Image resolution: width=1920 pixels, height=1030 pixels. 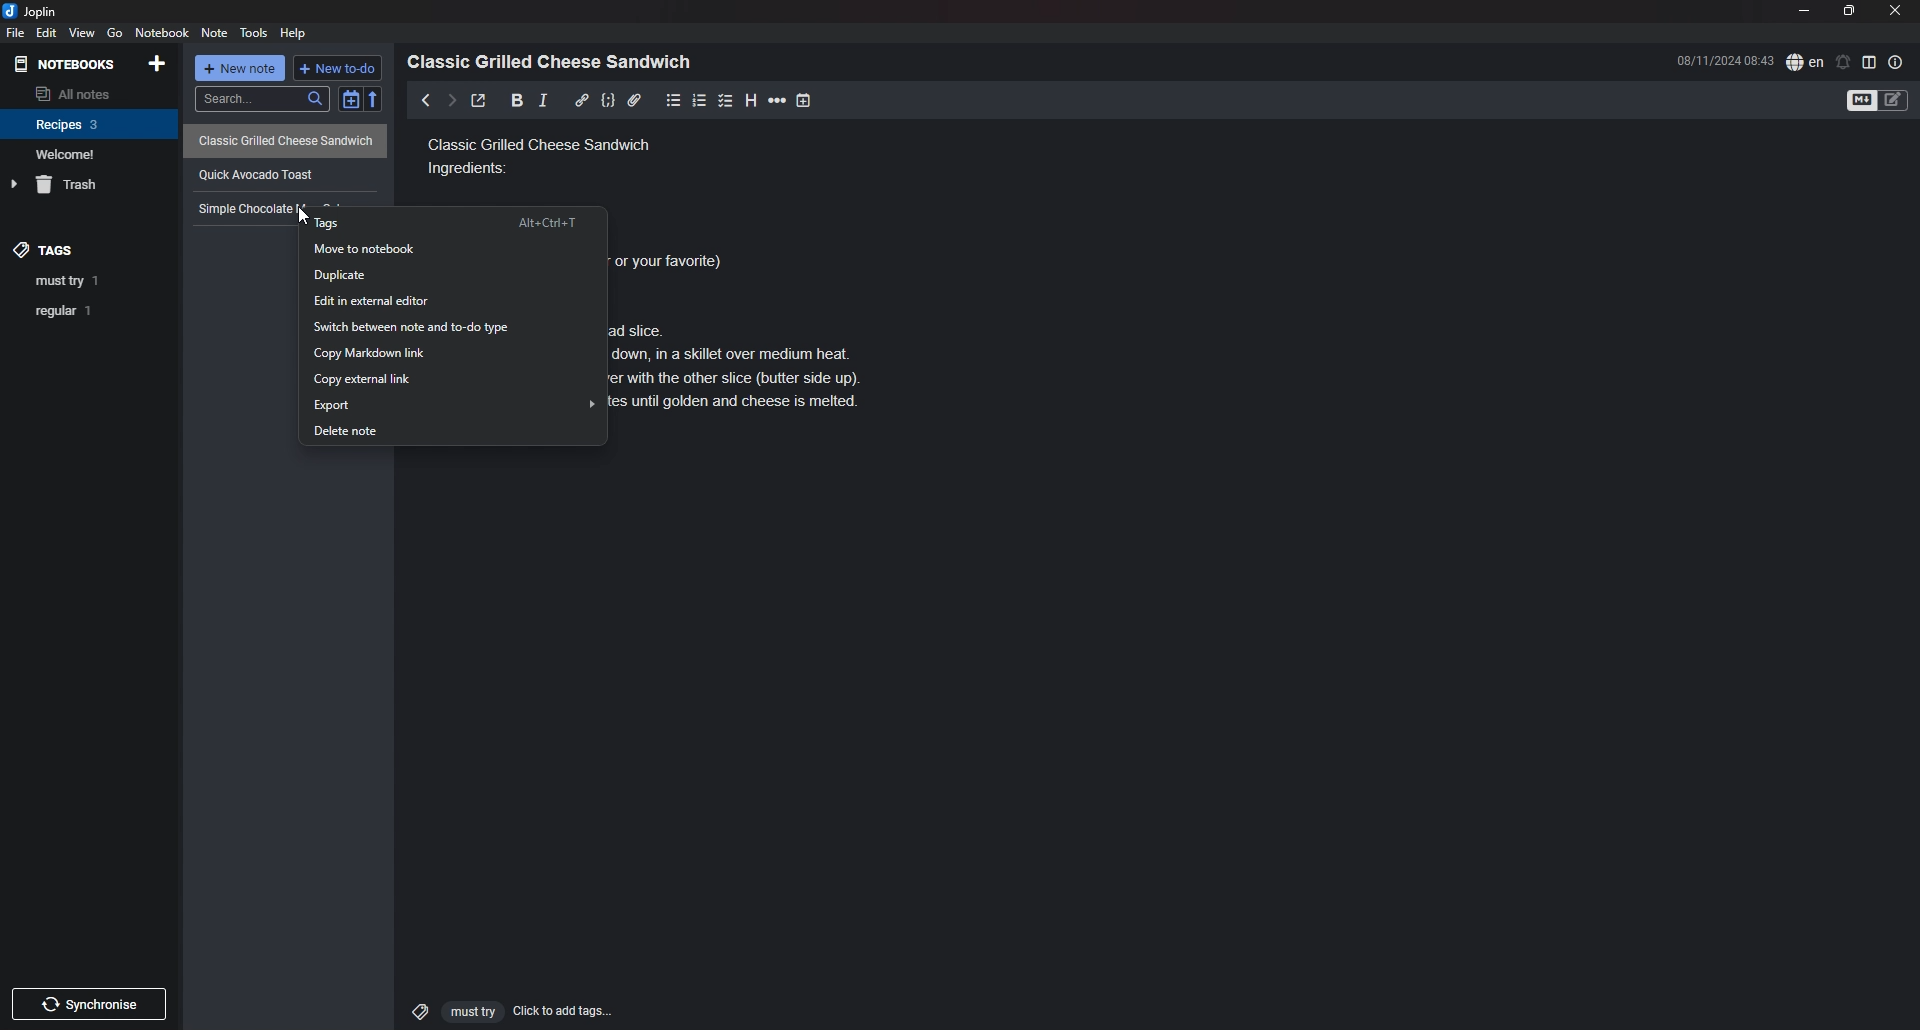 What do you see at coordinates (92, 282) in the screenshot?
I see `tag` at bounding box center [92, 282].